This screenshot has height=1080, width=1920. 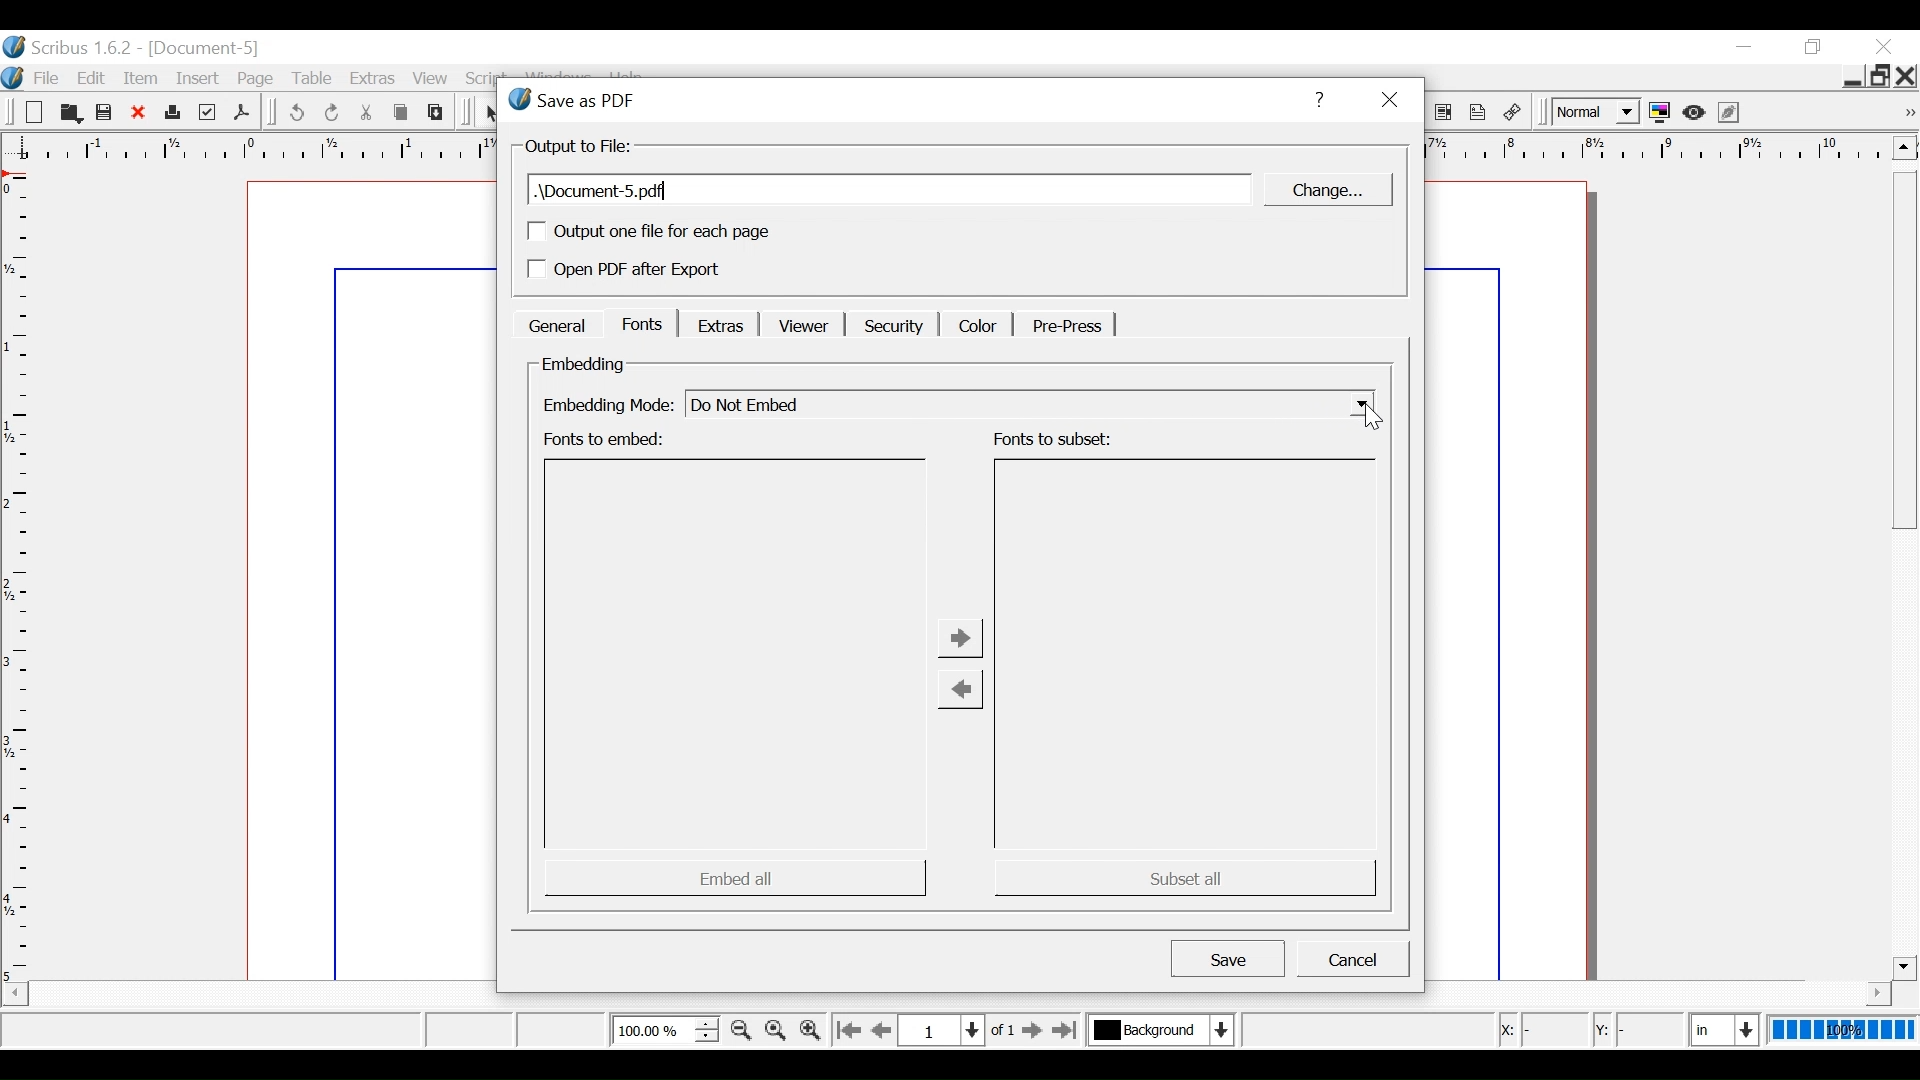 What do you see at coordinates (650, 271) in the screenshot?
I see `(un)select Open PDF after Export` at bounding box center [650, 271].